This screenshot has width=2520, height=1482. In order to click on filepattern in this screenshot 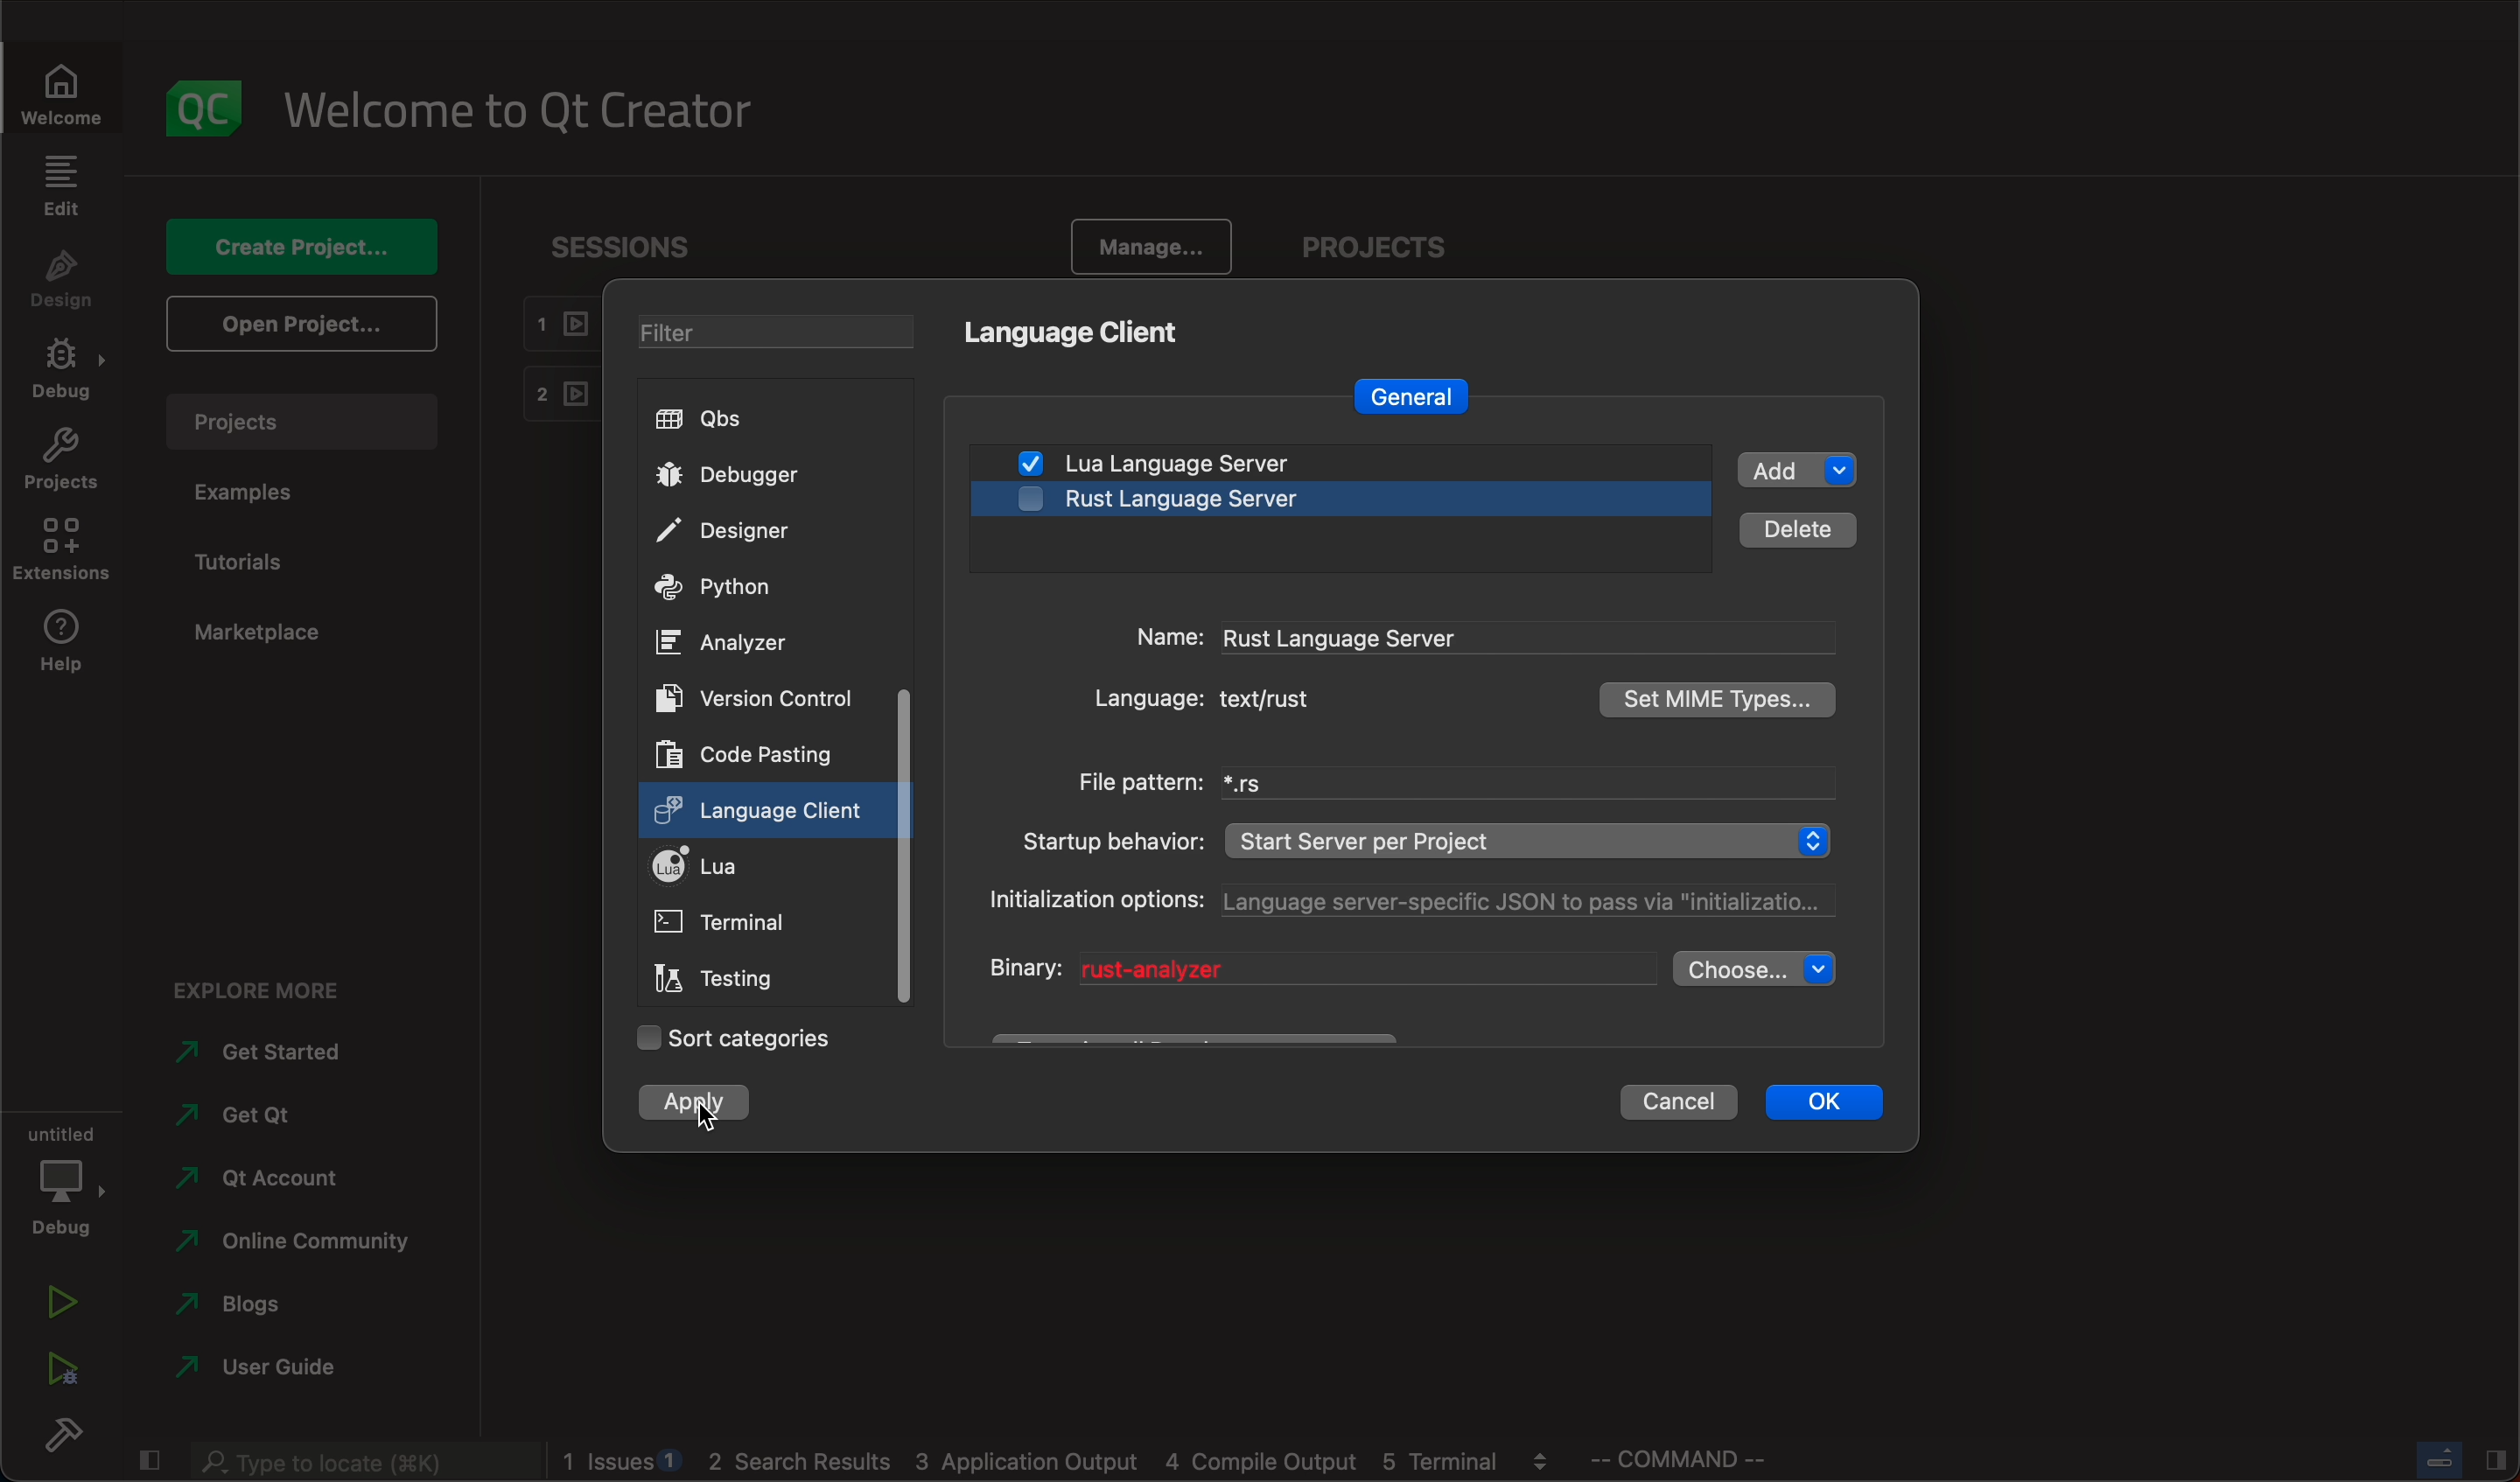, I will do `click(1442, 782)`.